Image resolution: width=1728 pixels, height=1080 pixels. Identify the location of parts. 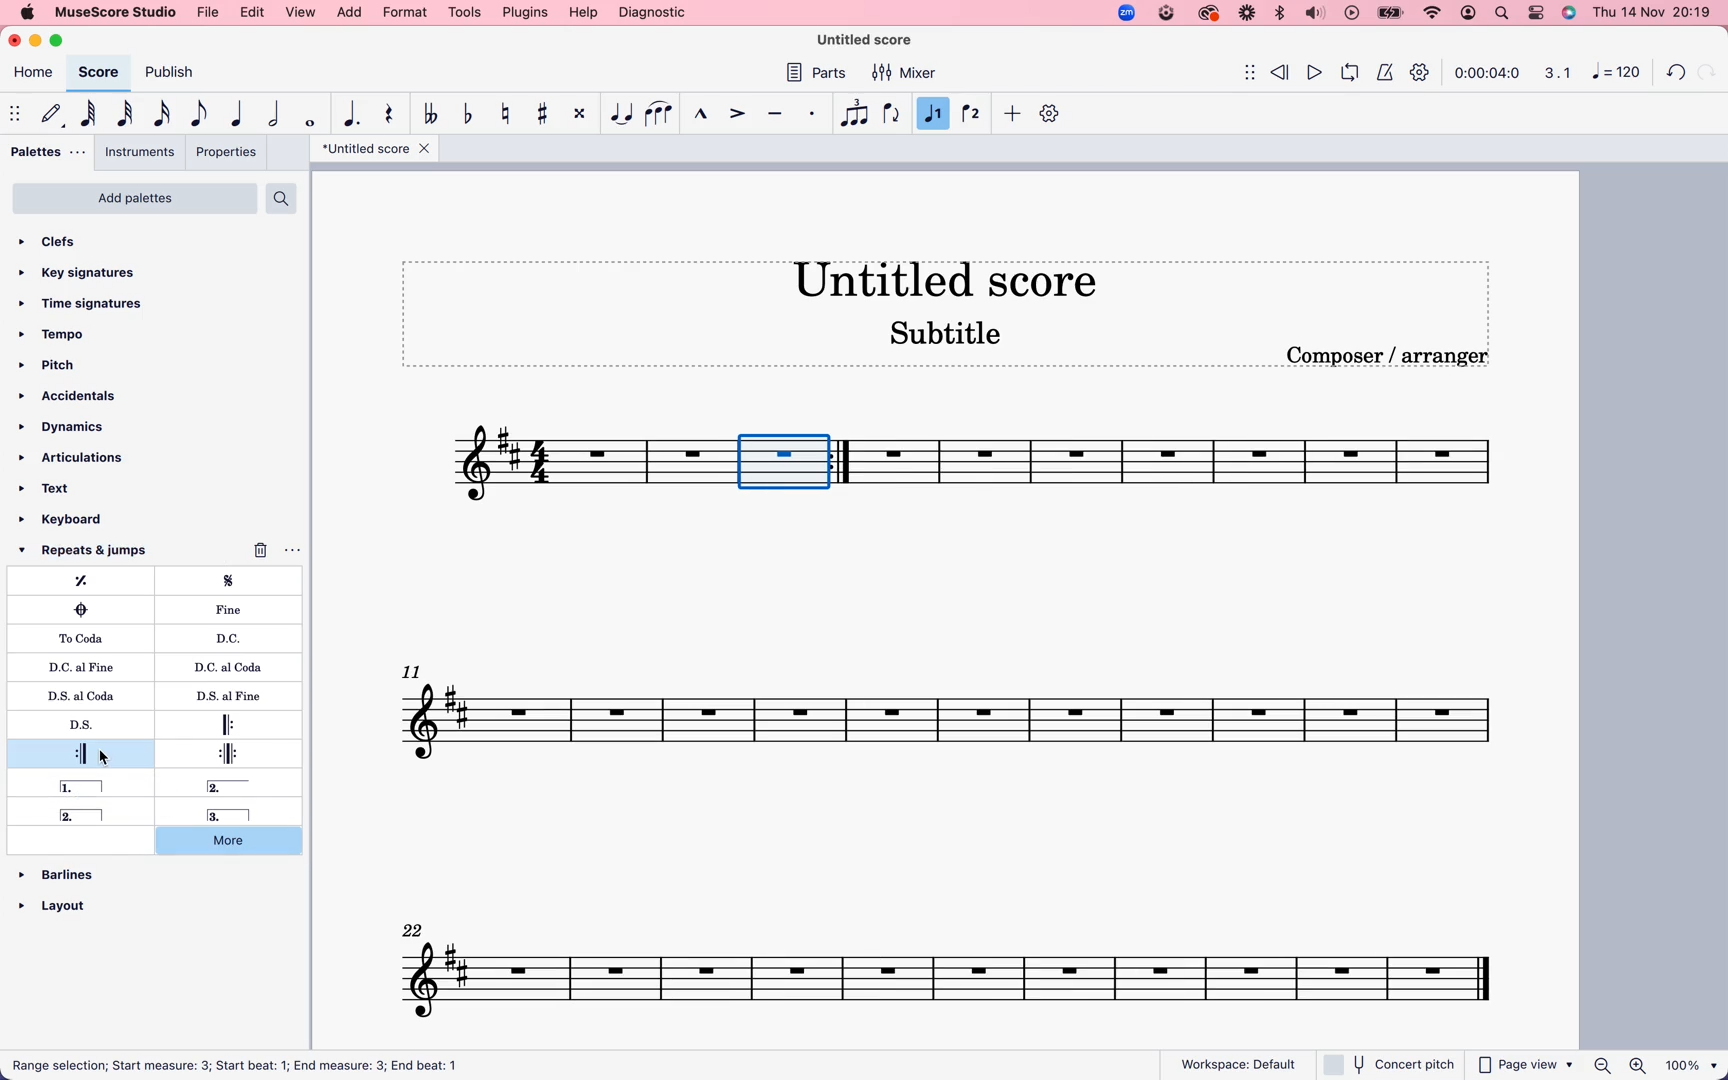
(821, 75).